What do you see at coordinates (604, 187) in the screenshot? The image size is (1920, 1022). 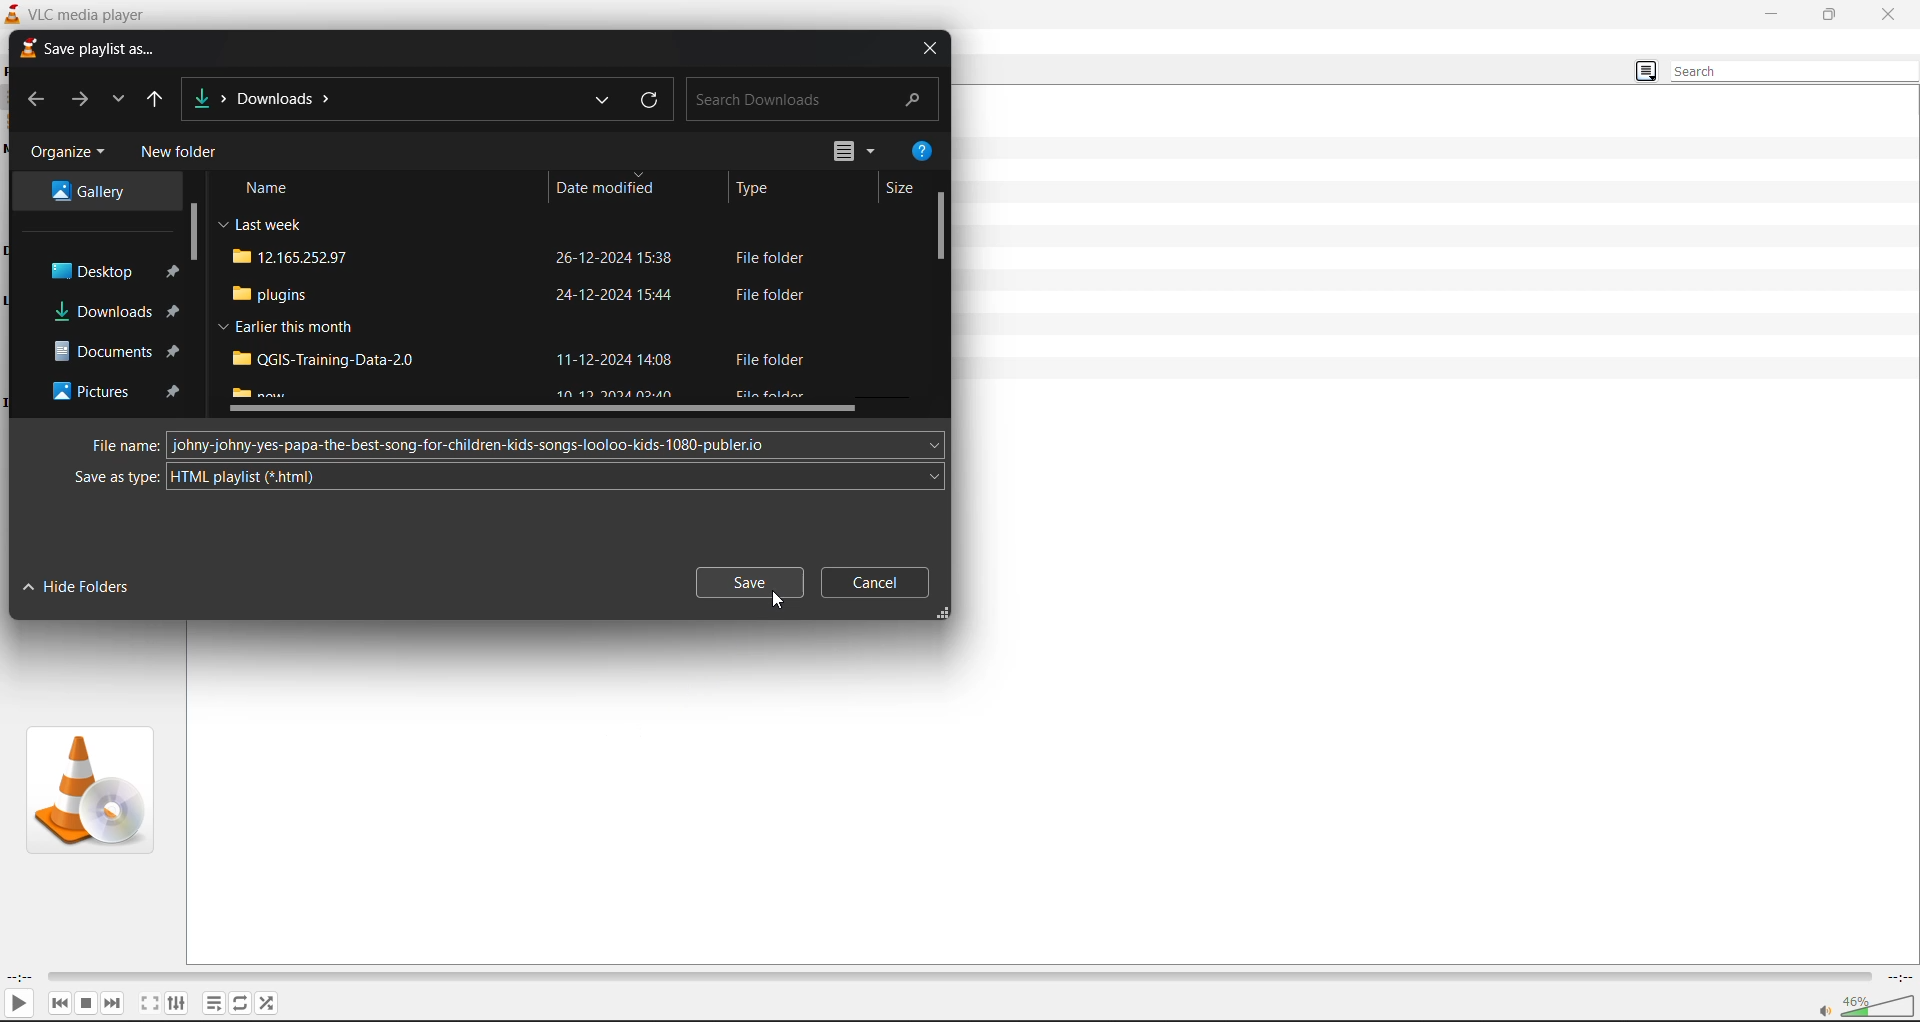 I see `date modified` at bounding box center [604, 187].